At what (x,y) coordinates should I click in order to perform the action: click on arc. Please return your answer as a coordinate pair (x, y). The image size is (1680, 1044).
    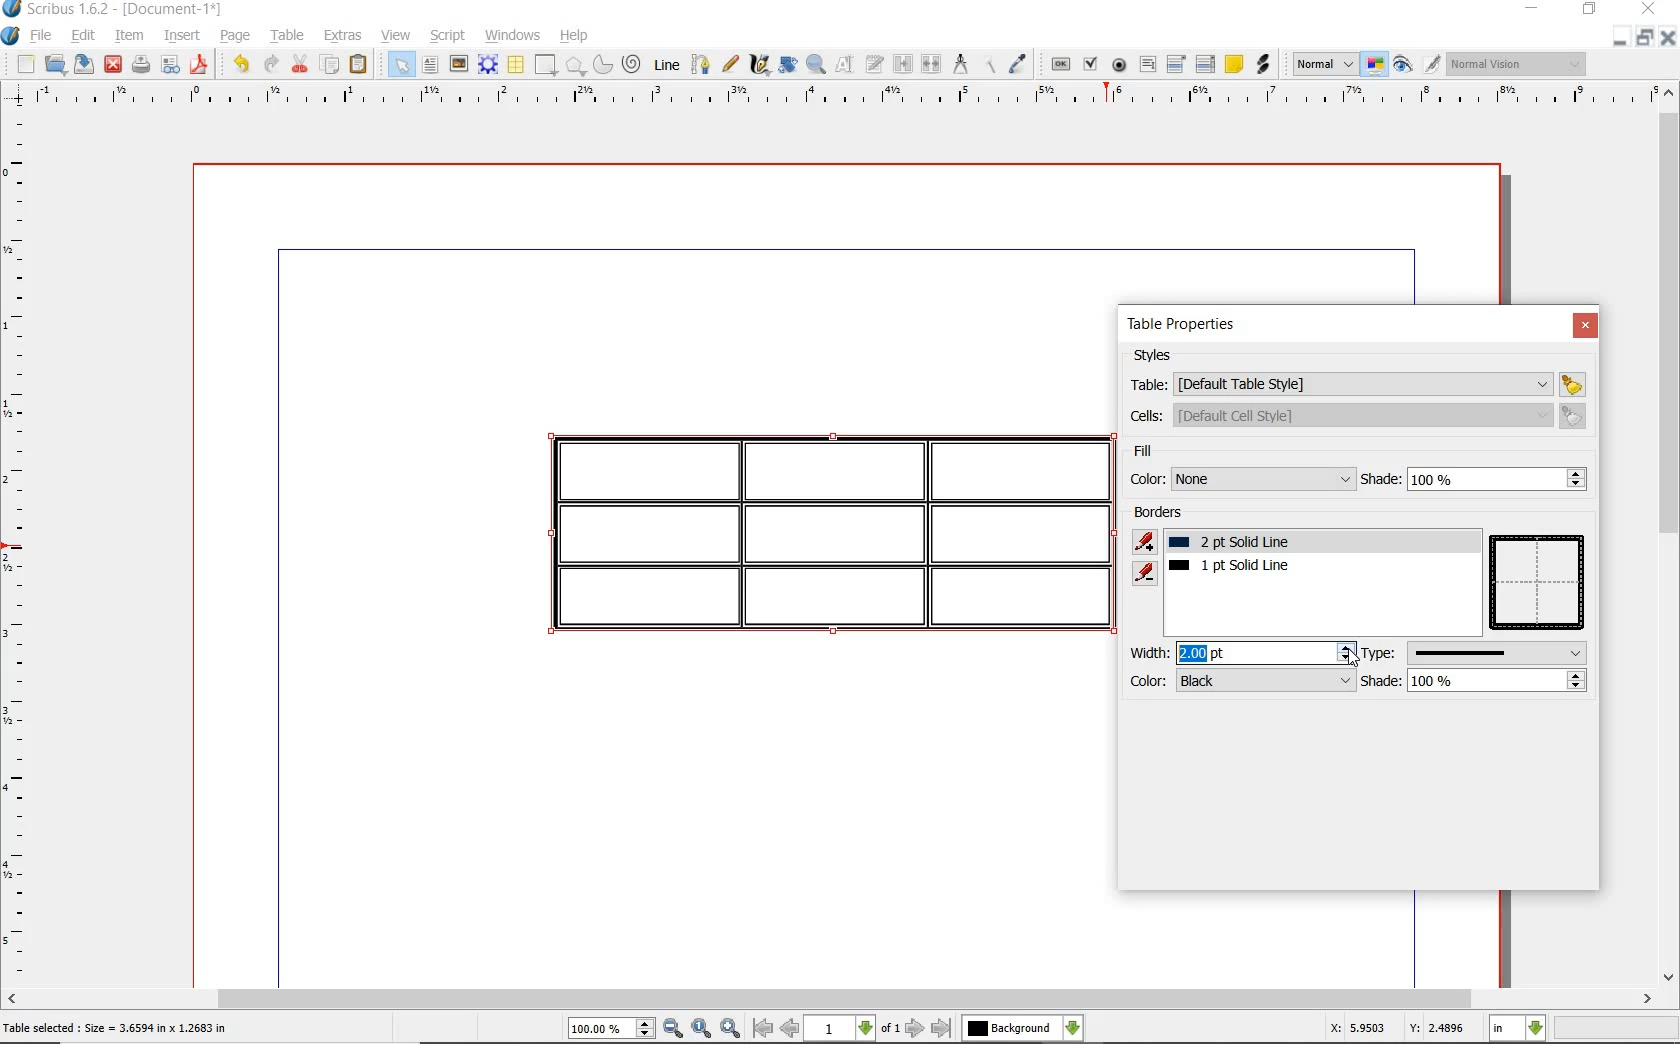
    Looking at the image, I should click on (604, 65).